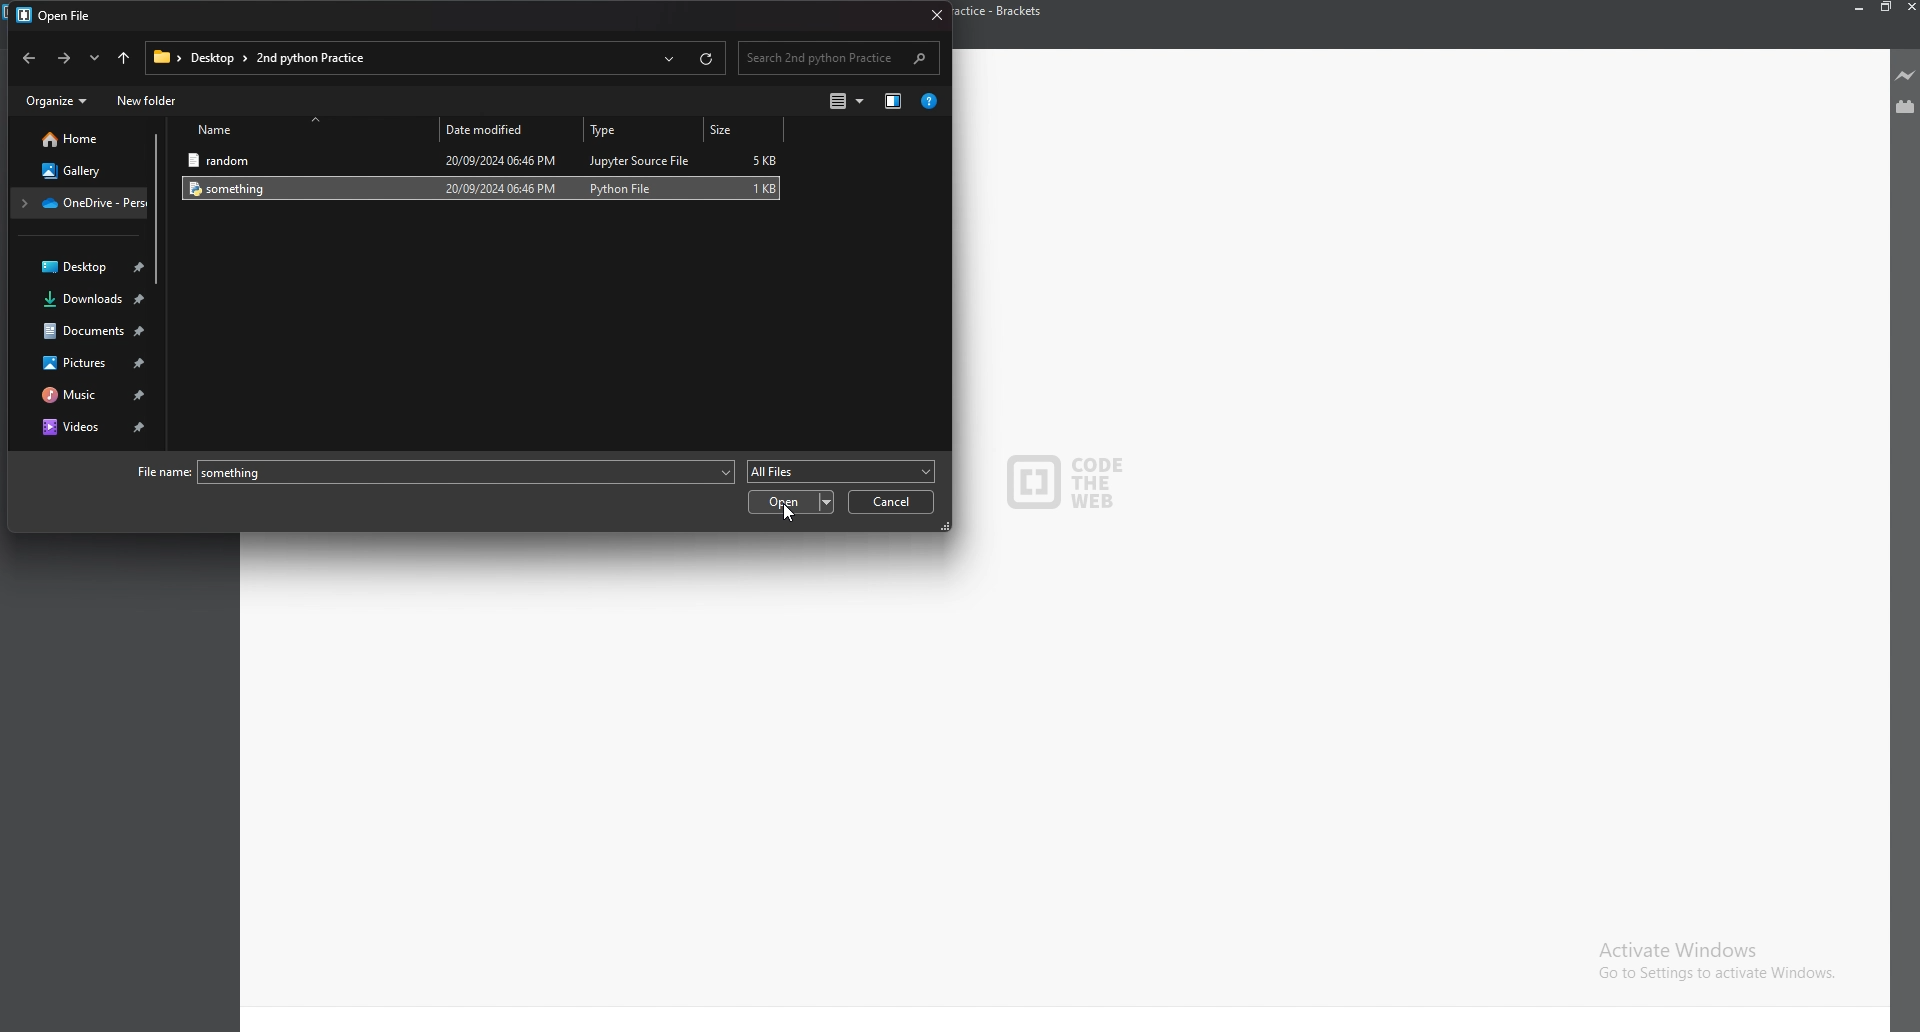  I want to click on 20/09/2024 06:46 PM, so click(498, 159).